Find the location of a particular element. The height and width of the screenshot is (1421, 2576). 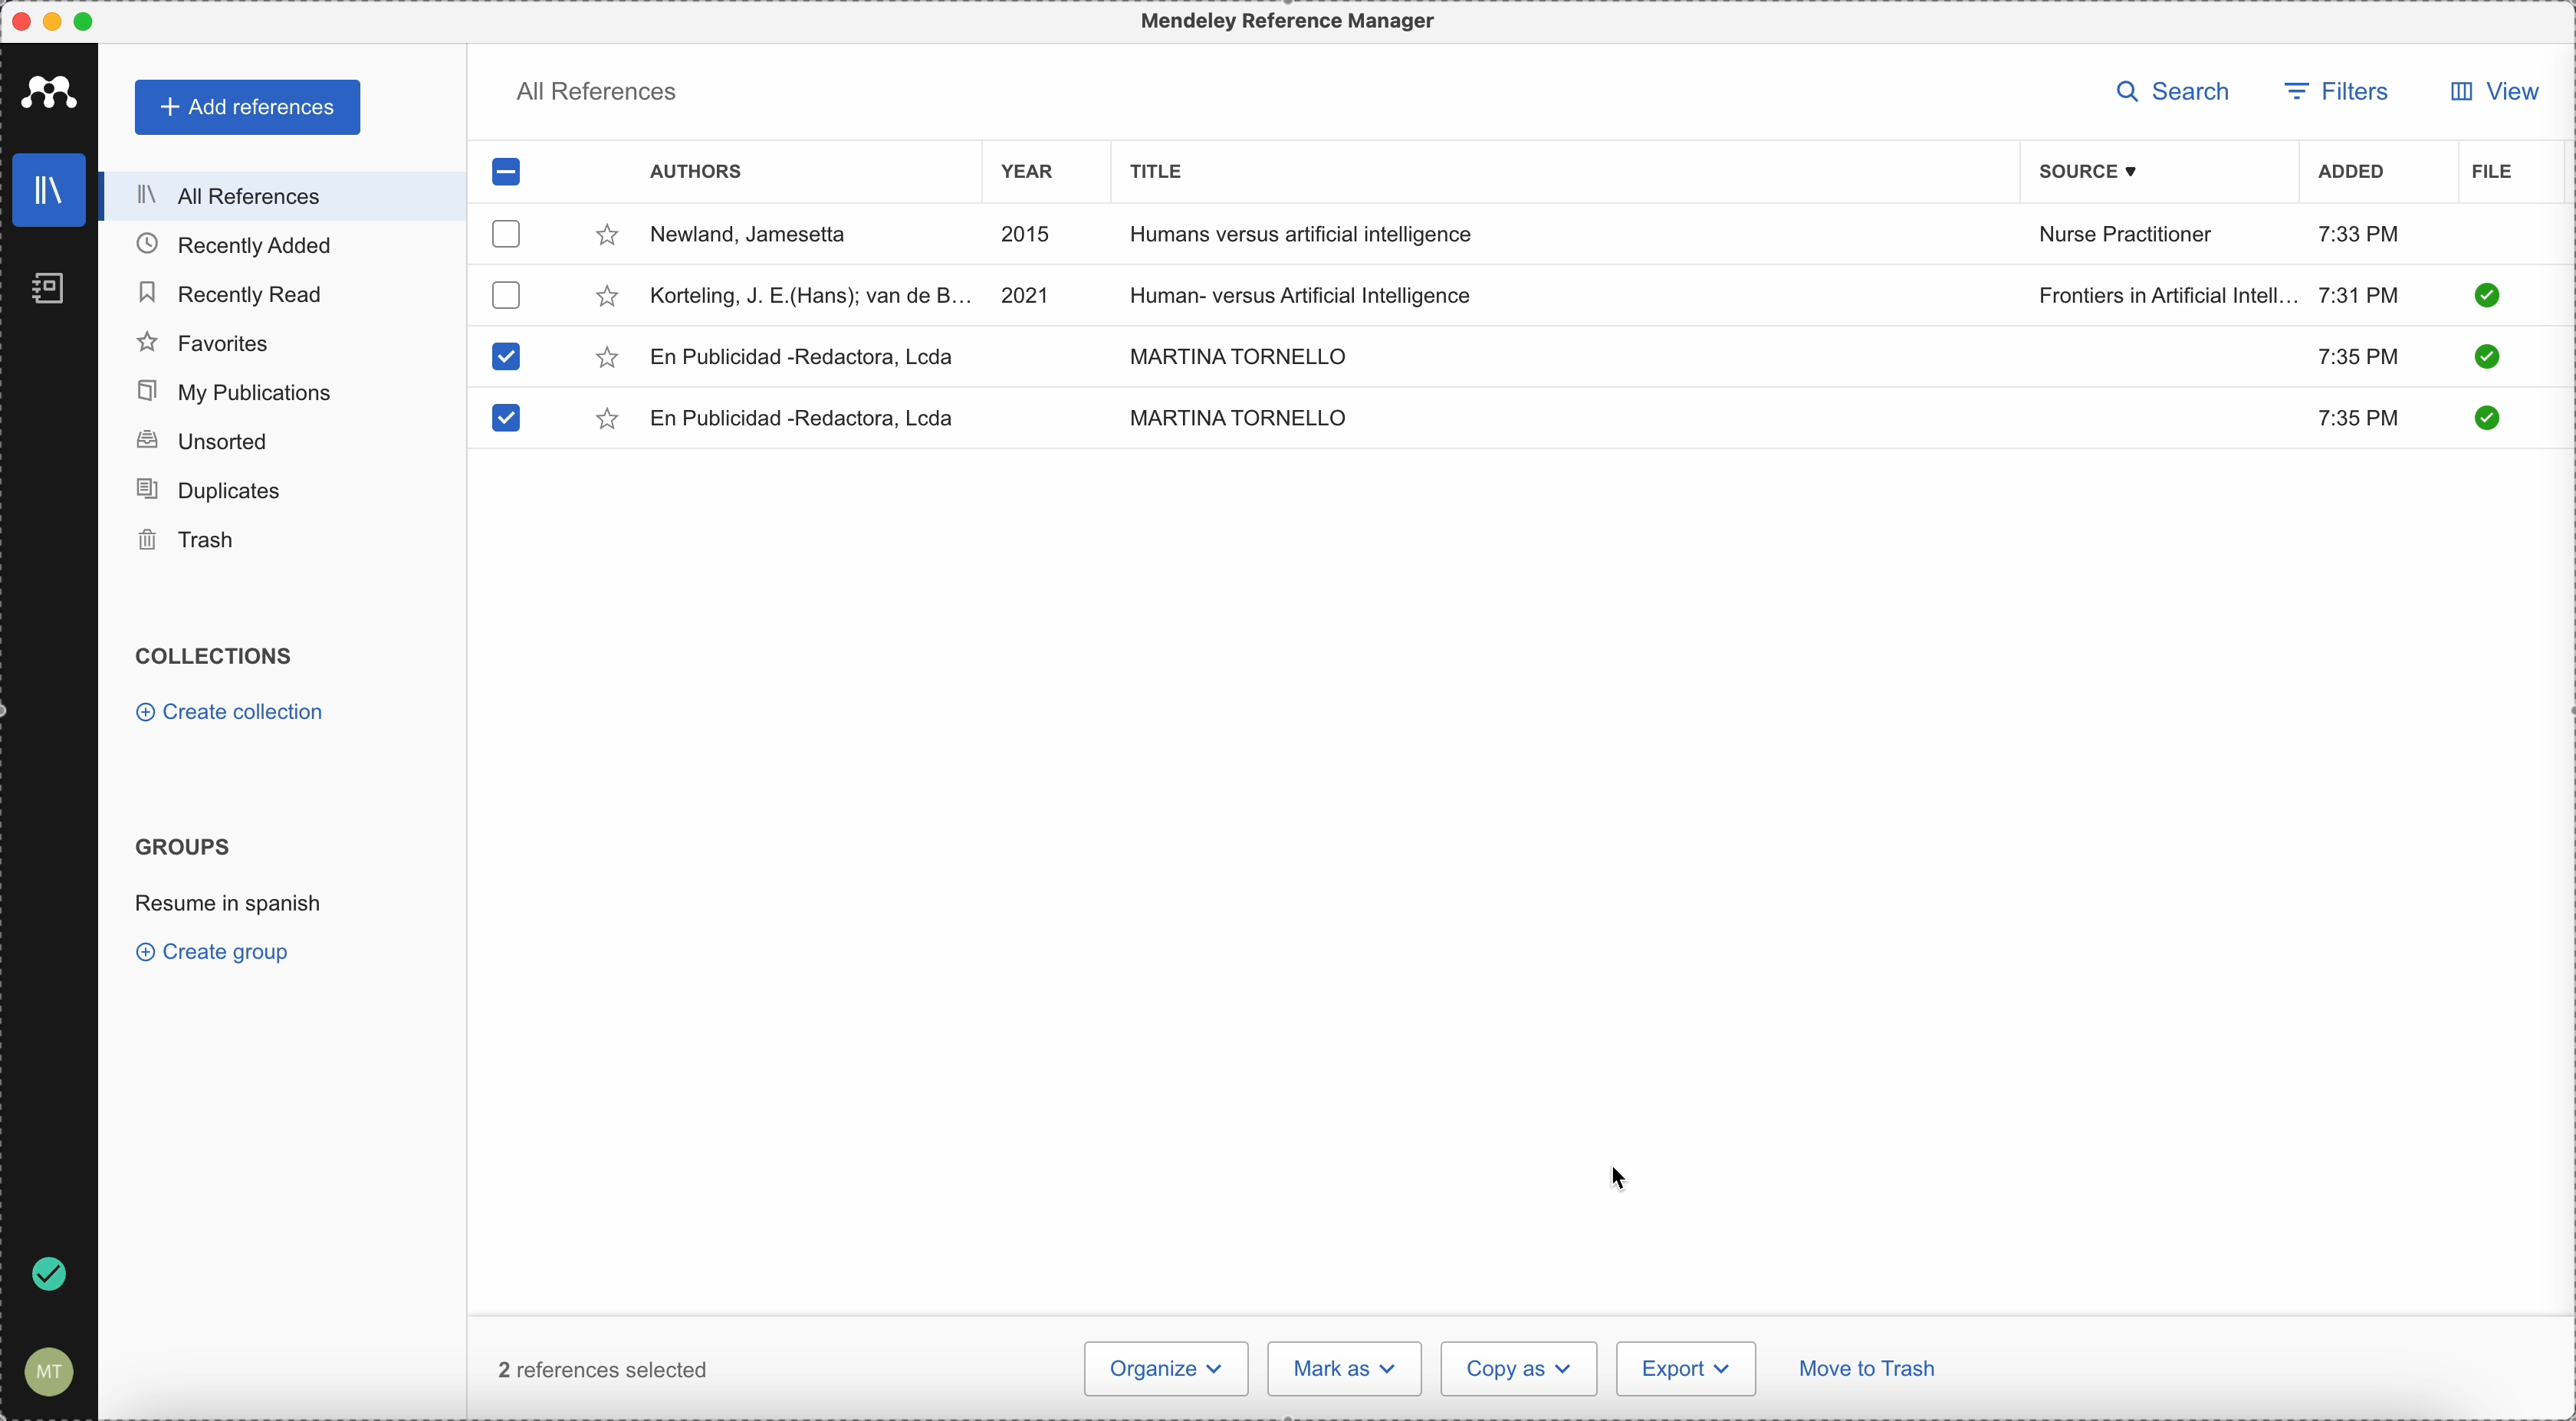

last sync is located at coordinates (45, 1276).